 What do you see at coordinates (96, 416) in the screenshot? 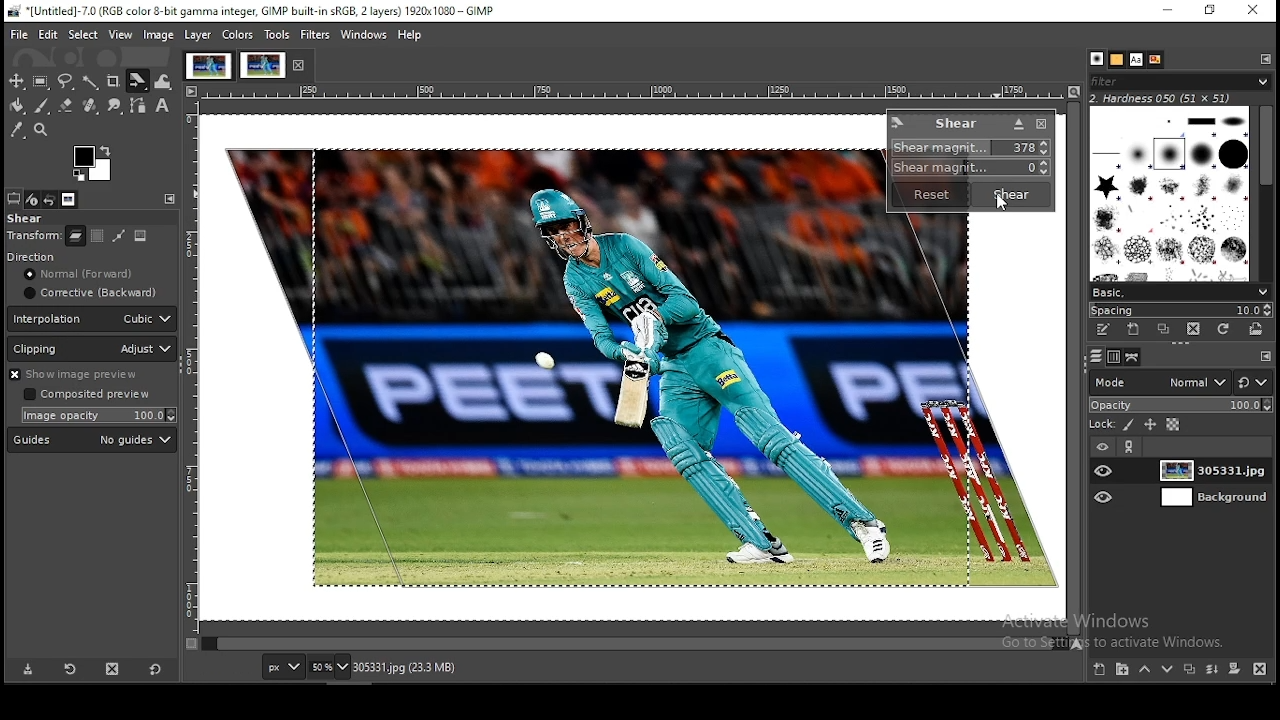
I see `image opacity` at bounding box center [96, 416].